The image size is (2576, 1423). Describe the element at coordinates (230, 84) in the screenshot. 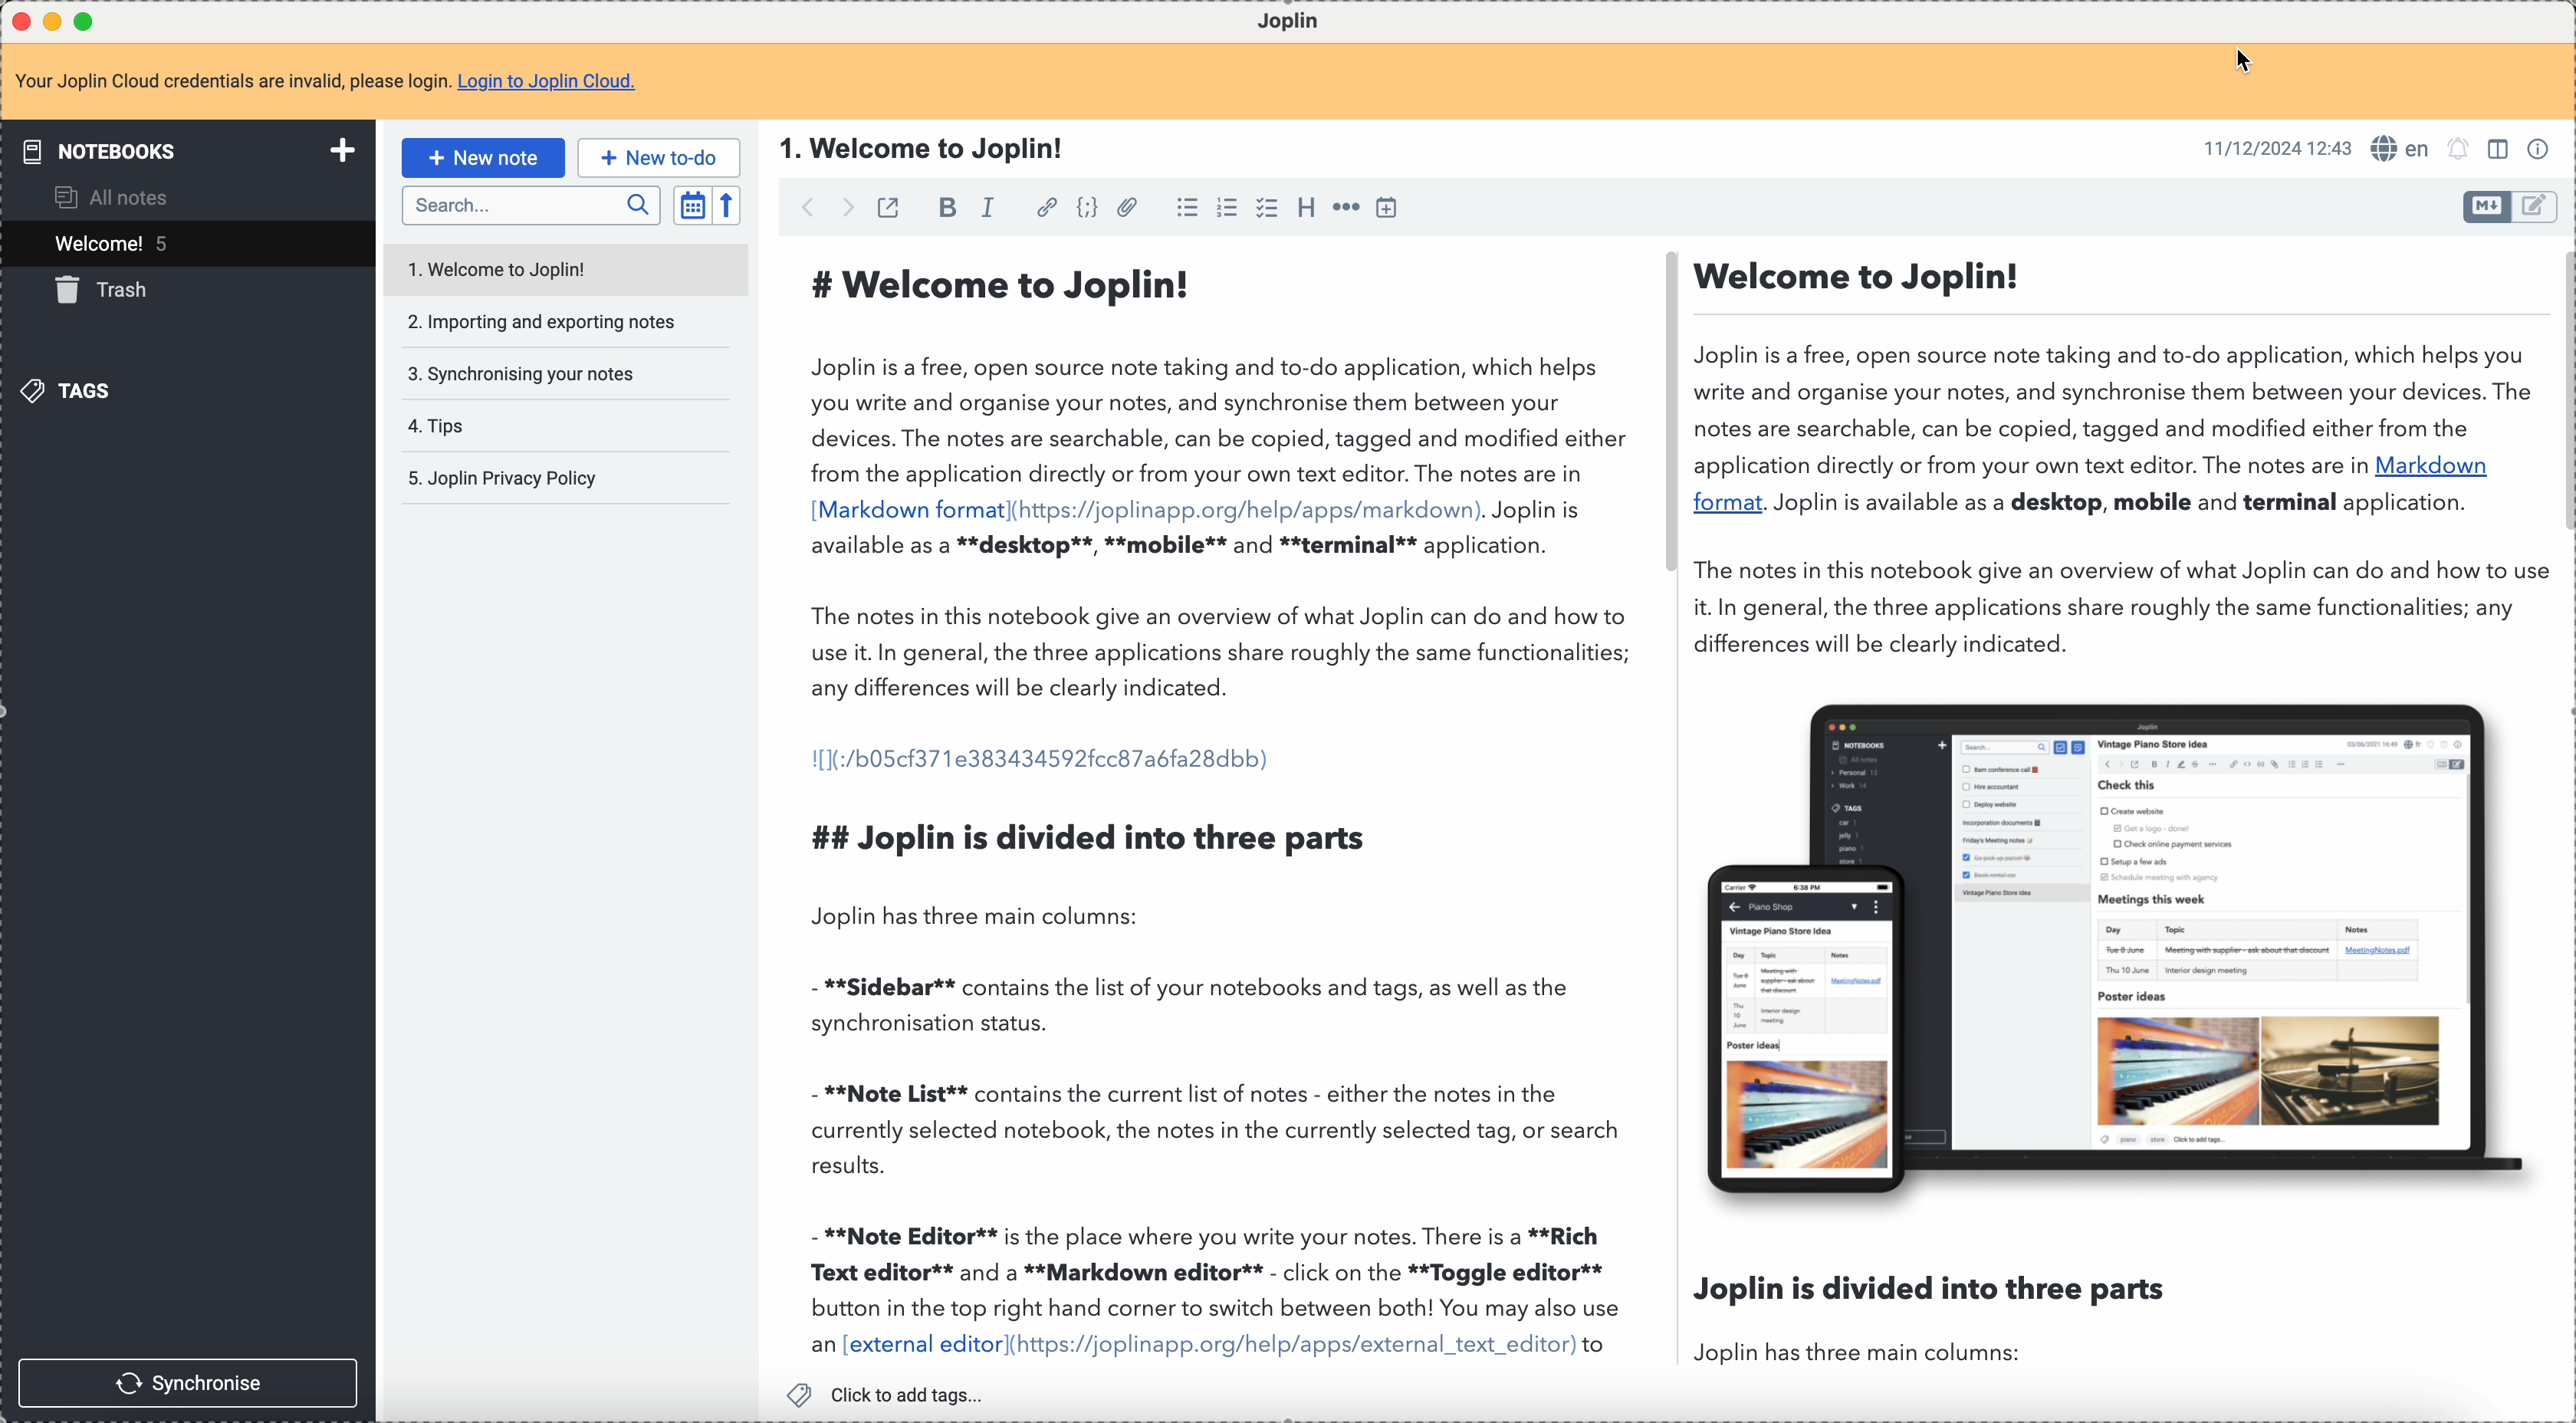

I see `Your Joplin Cloud credentials are invalid, please login.` at that location.